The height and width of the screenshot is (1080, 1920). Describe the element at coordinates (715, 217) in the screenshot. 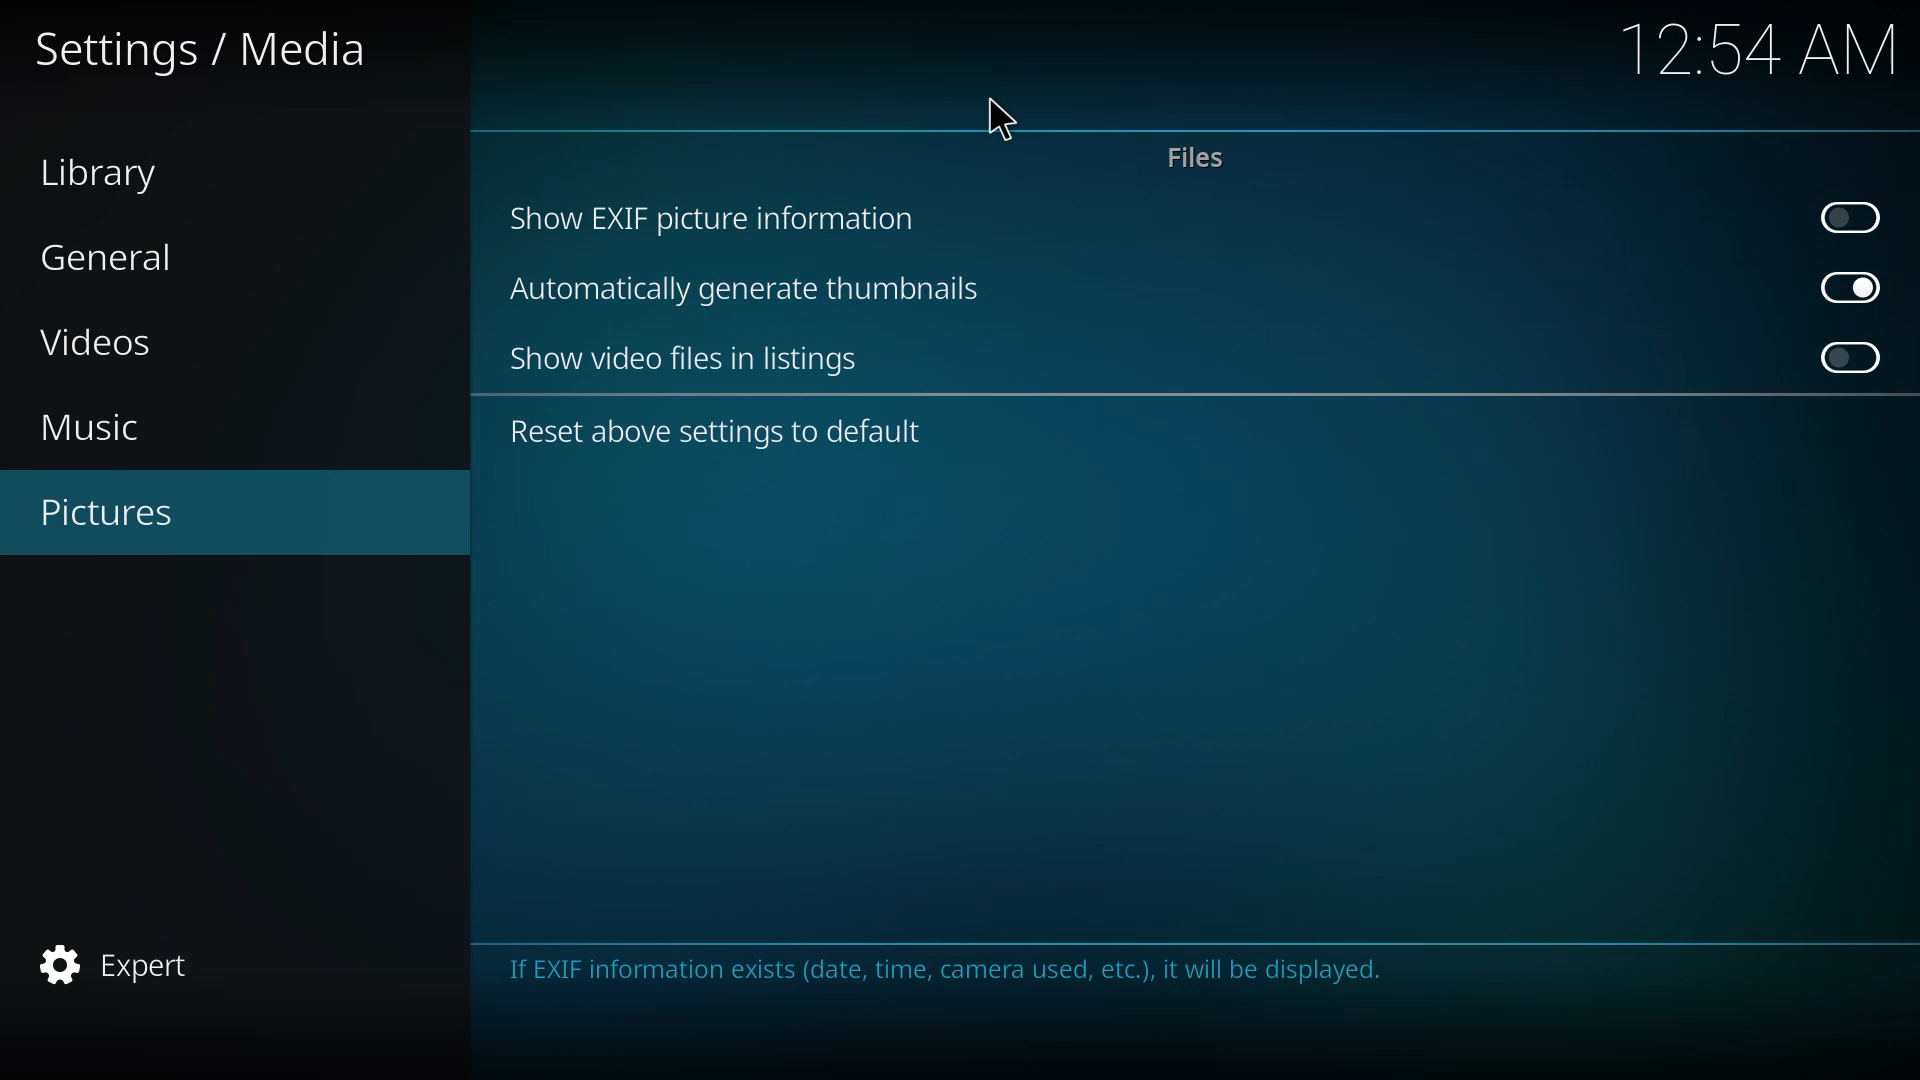

I see `show exif picture info` at that location.